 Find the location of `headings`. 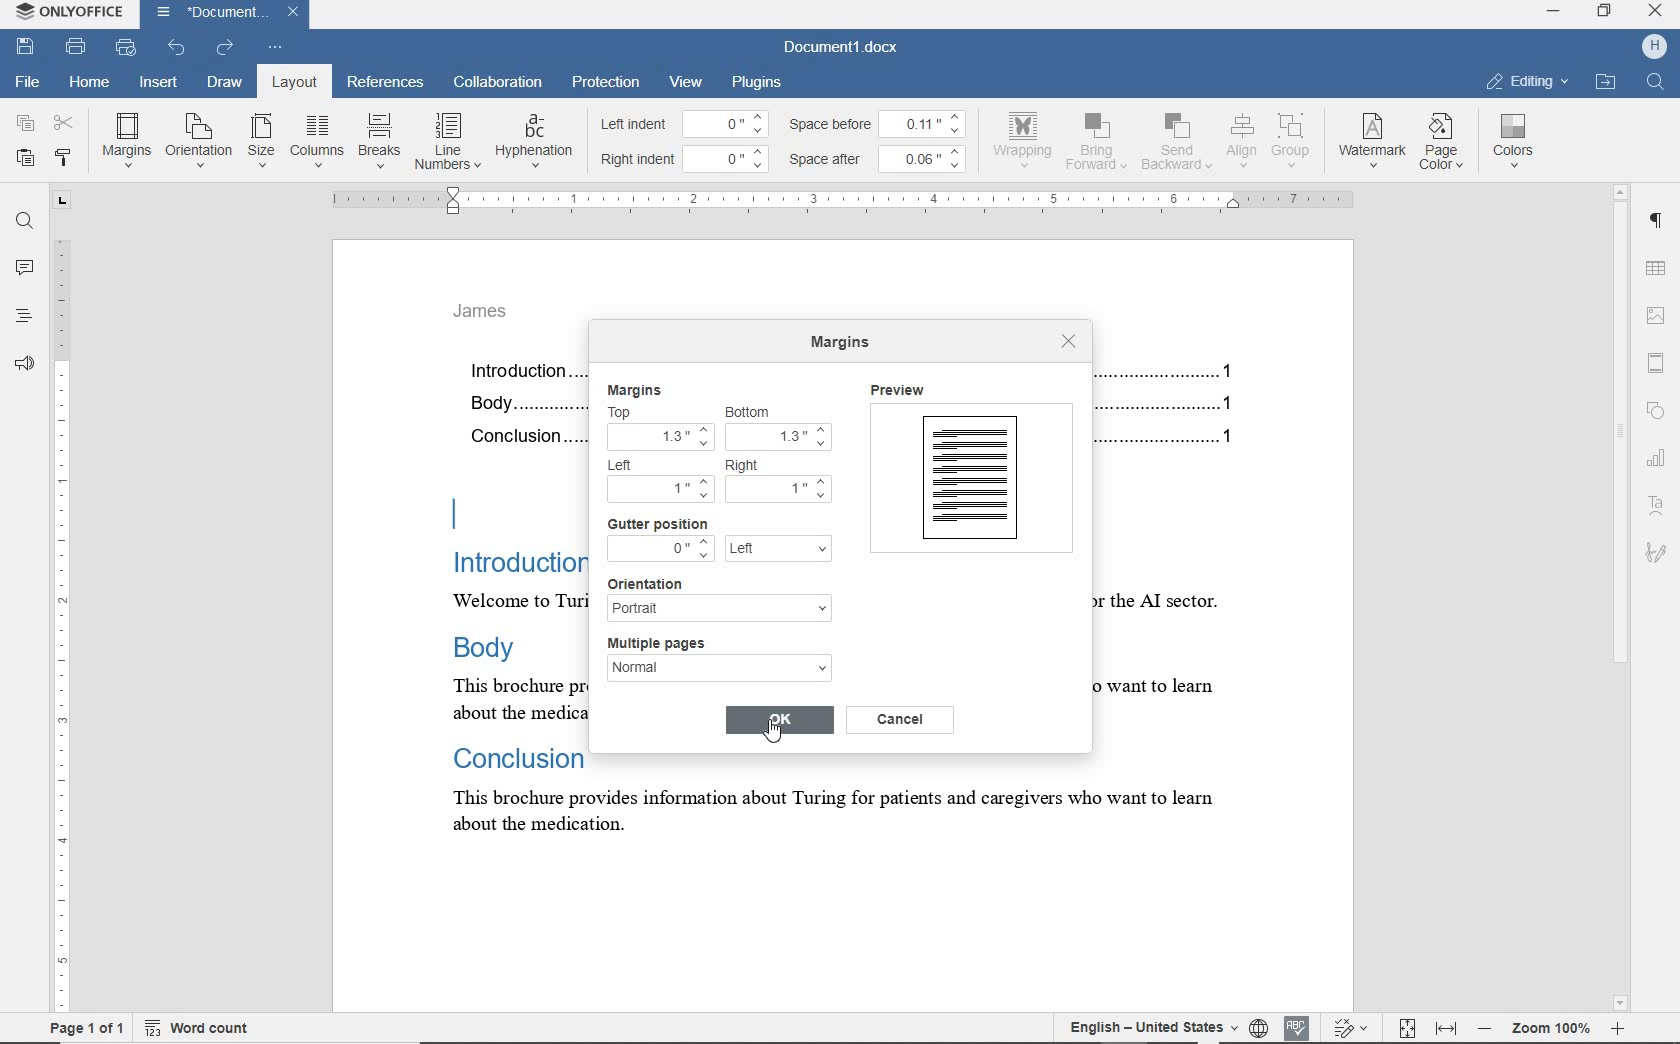

headings is located at coordinates (19, 318).